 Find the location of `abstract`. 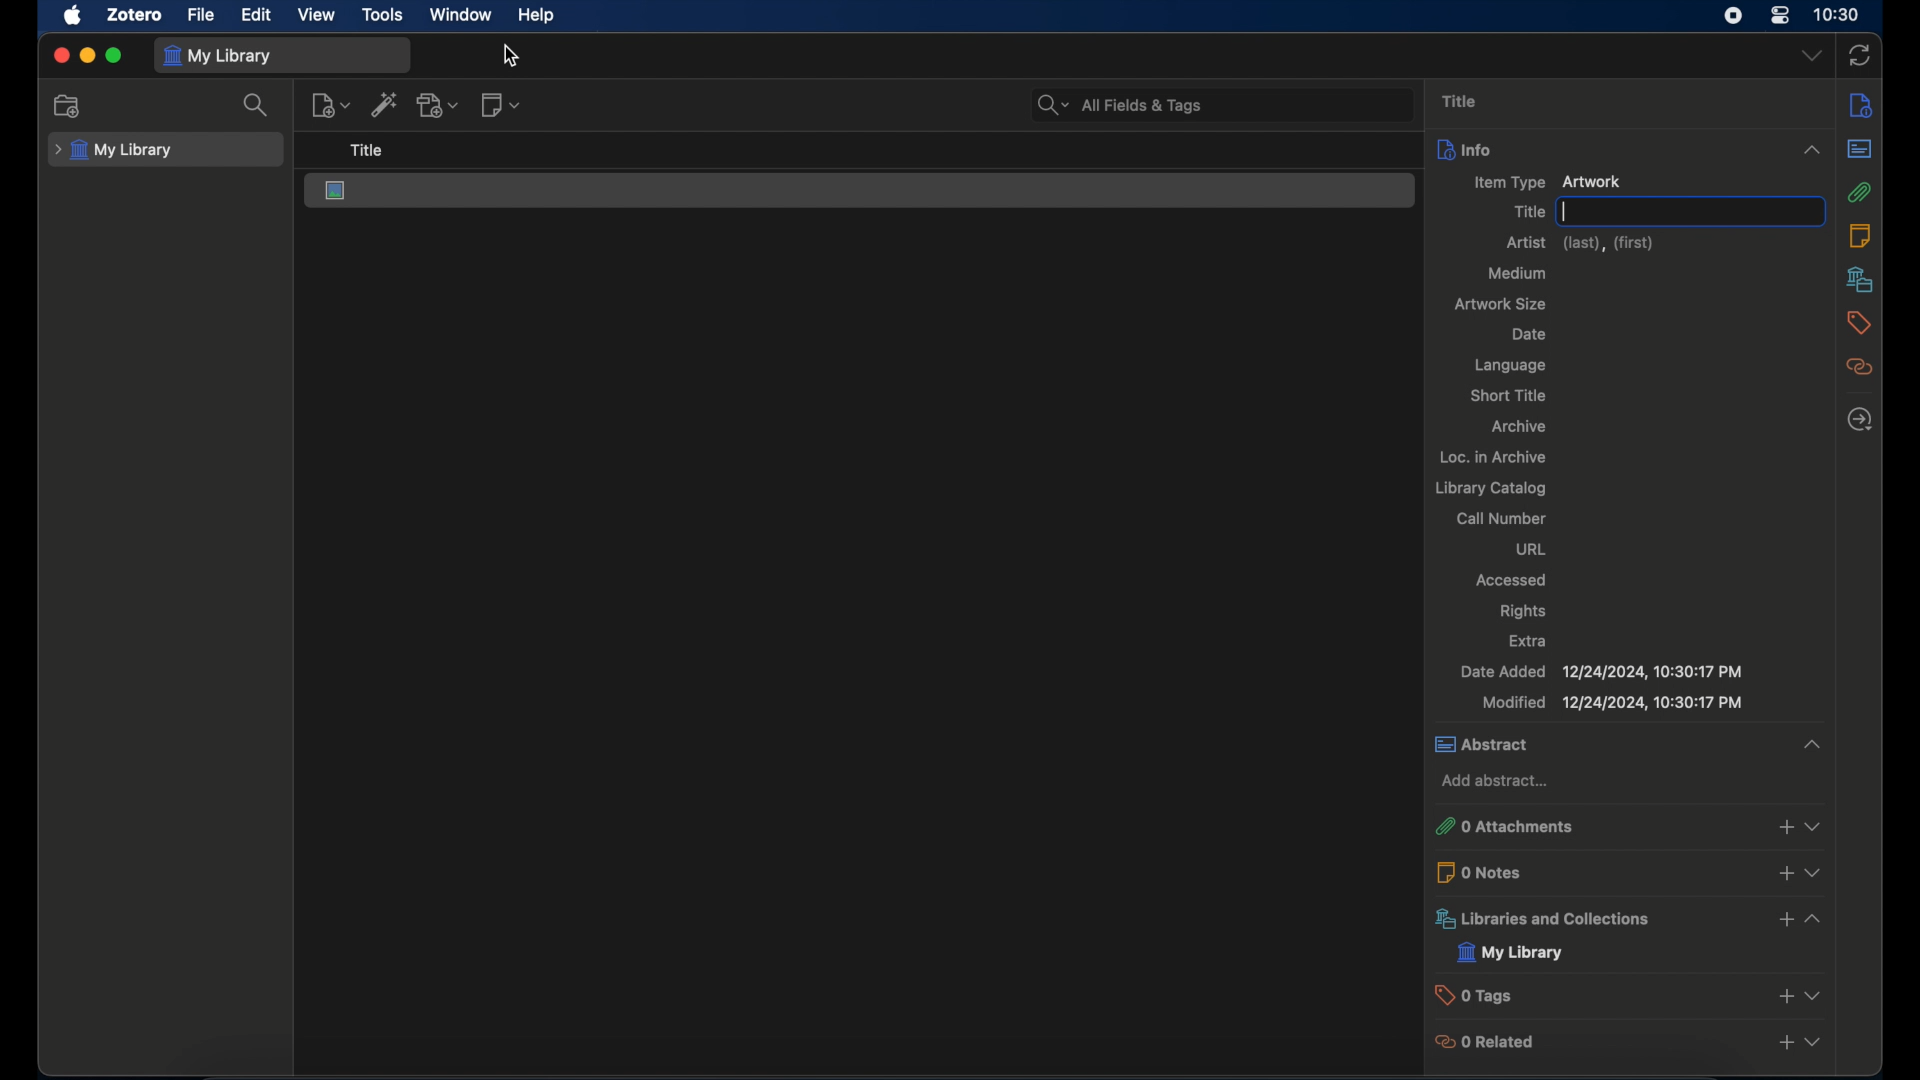

abstract is located at coordinates (1511, 746).